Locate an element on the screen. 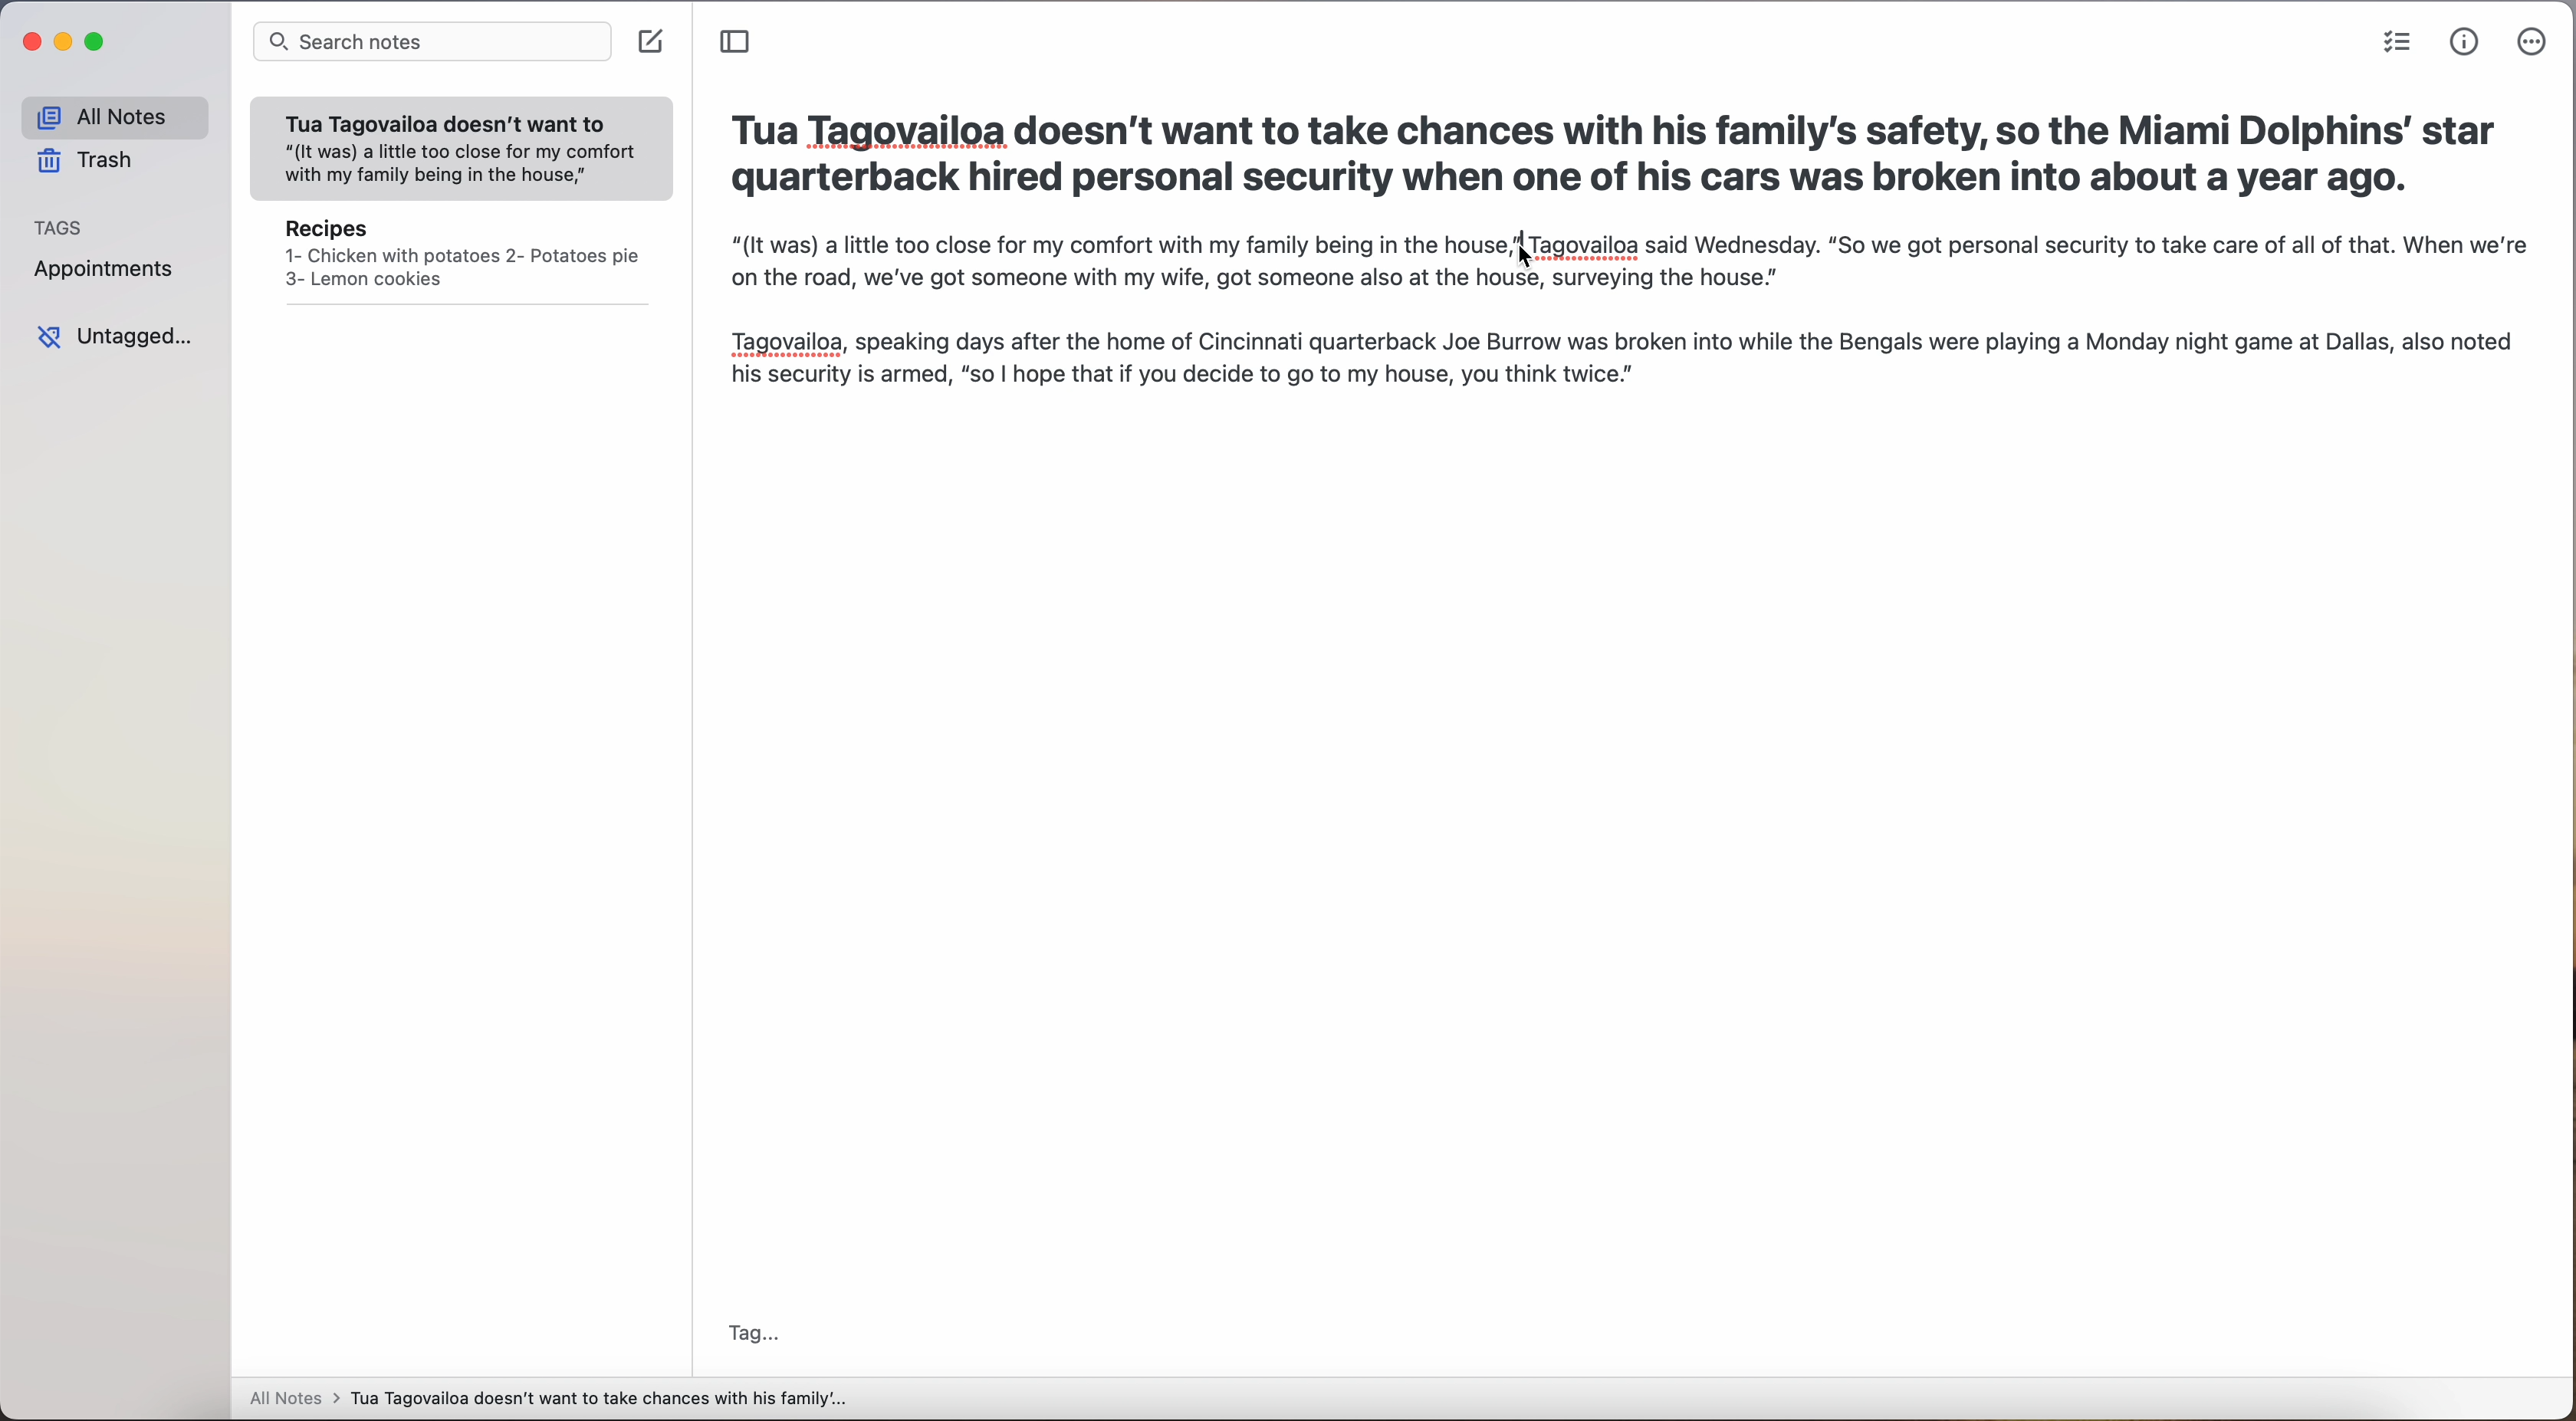  metrics is located at coordinates (2465, 43).